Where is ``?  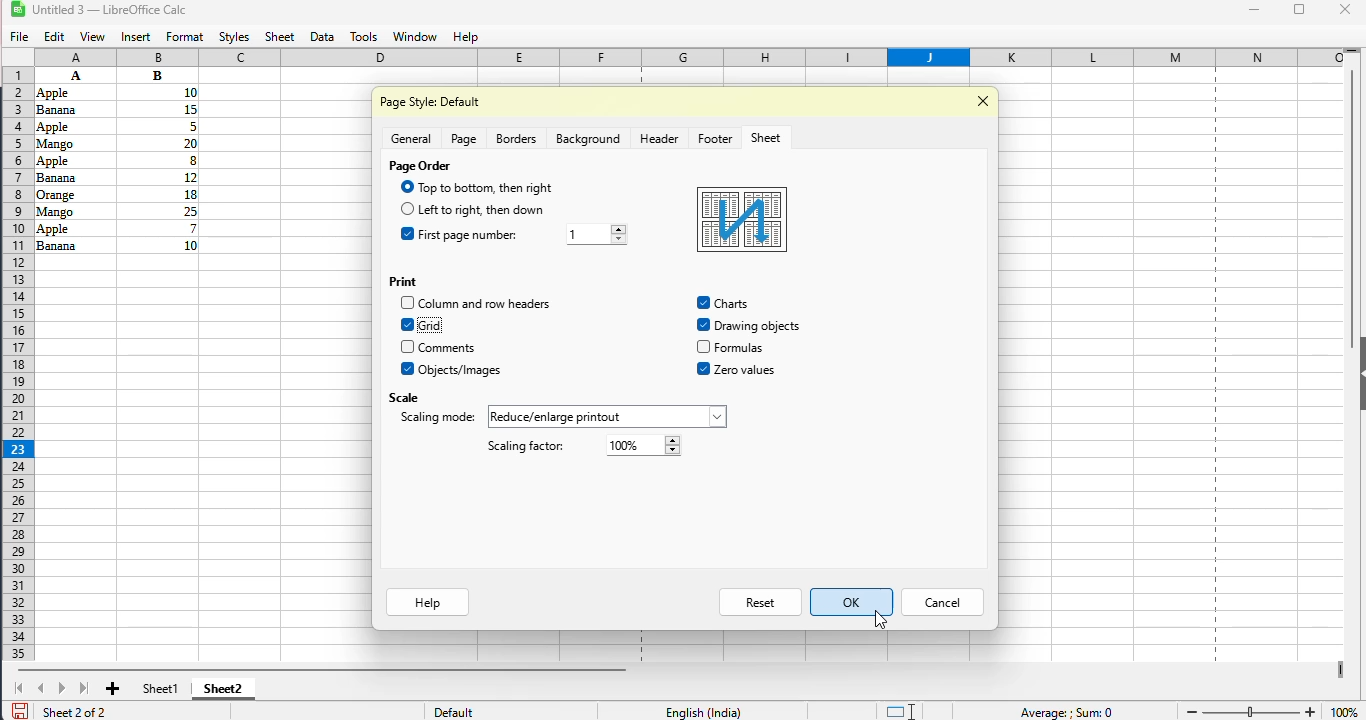
 is located at coordinates (645, 446).